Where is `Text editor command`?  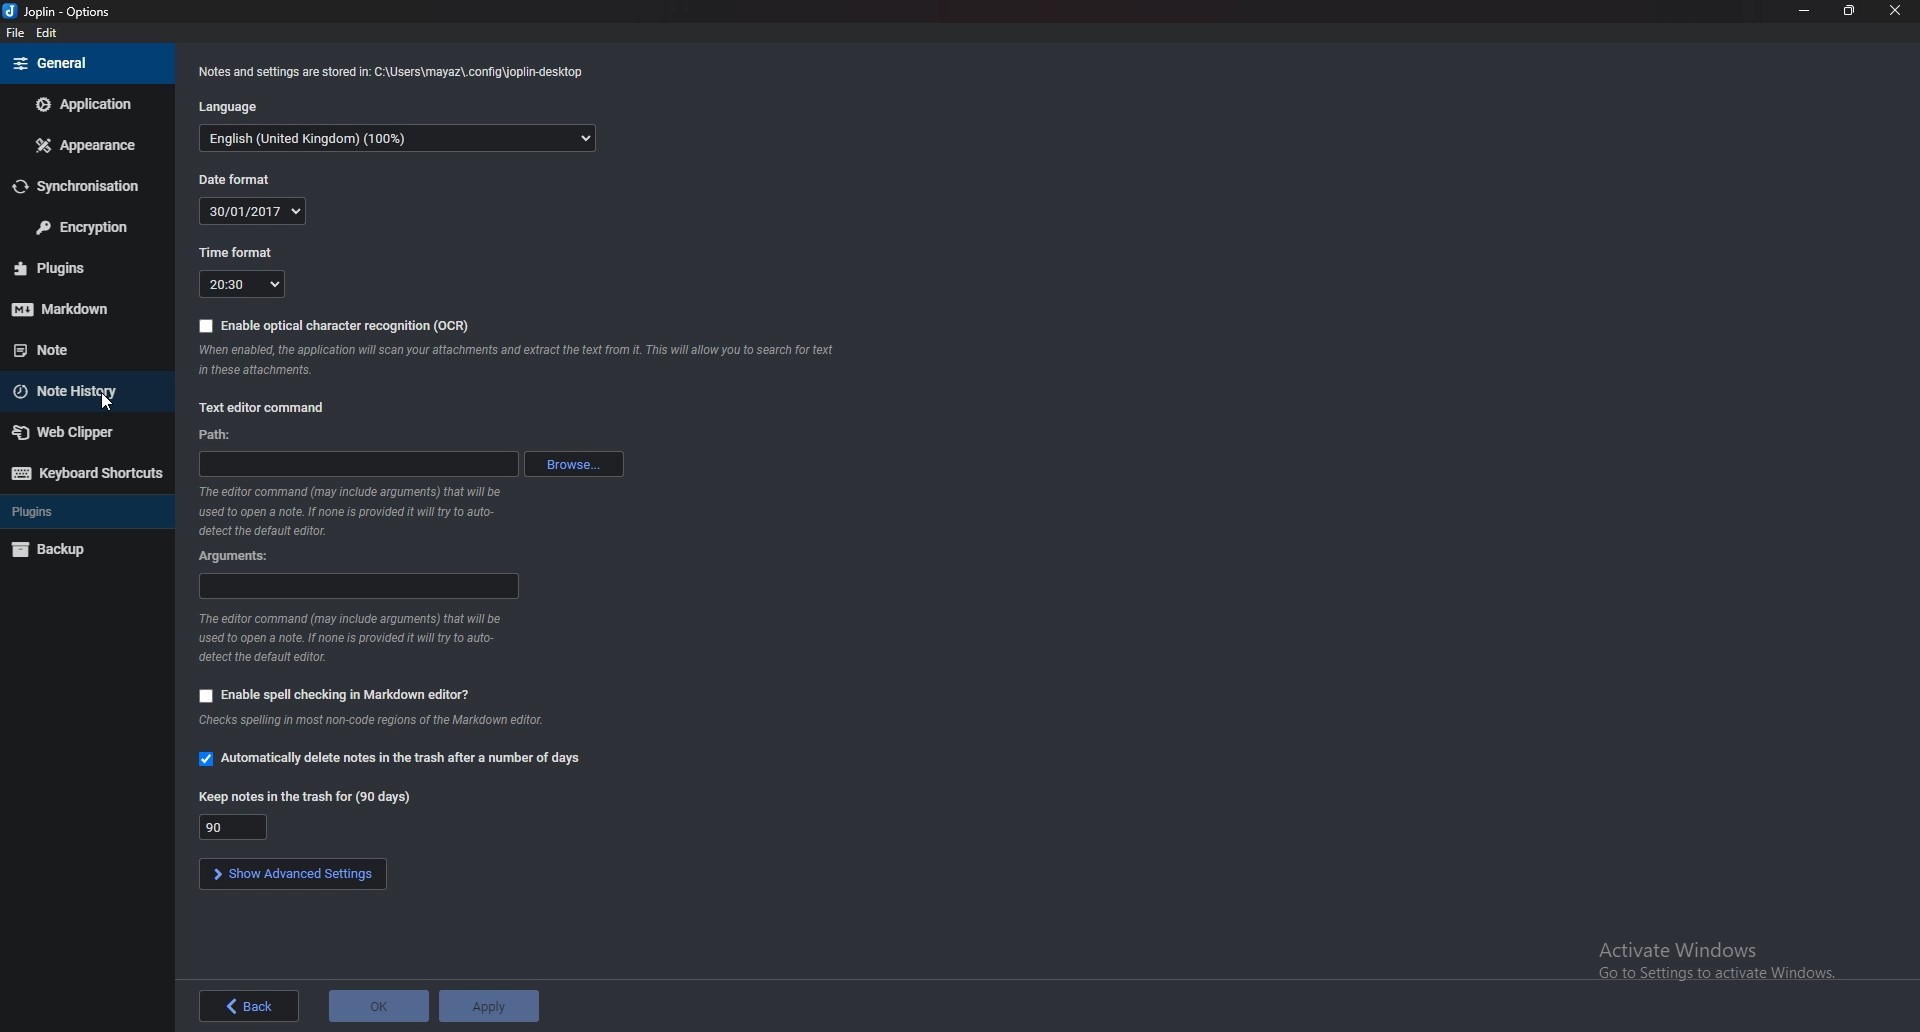 Text editor command is located at coordinates (269, 408).